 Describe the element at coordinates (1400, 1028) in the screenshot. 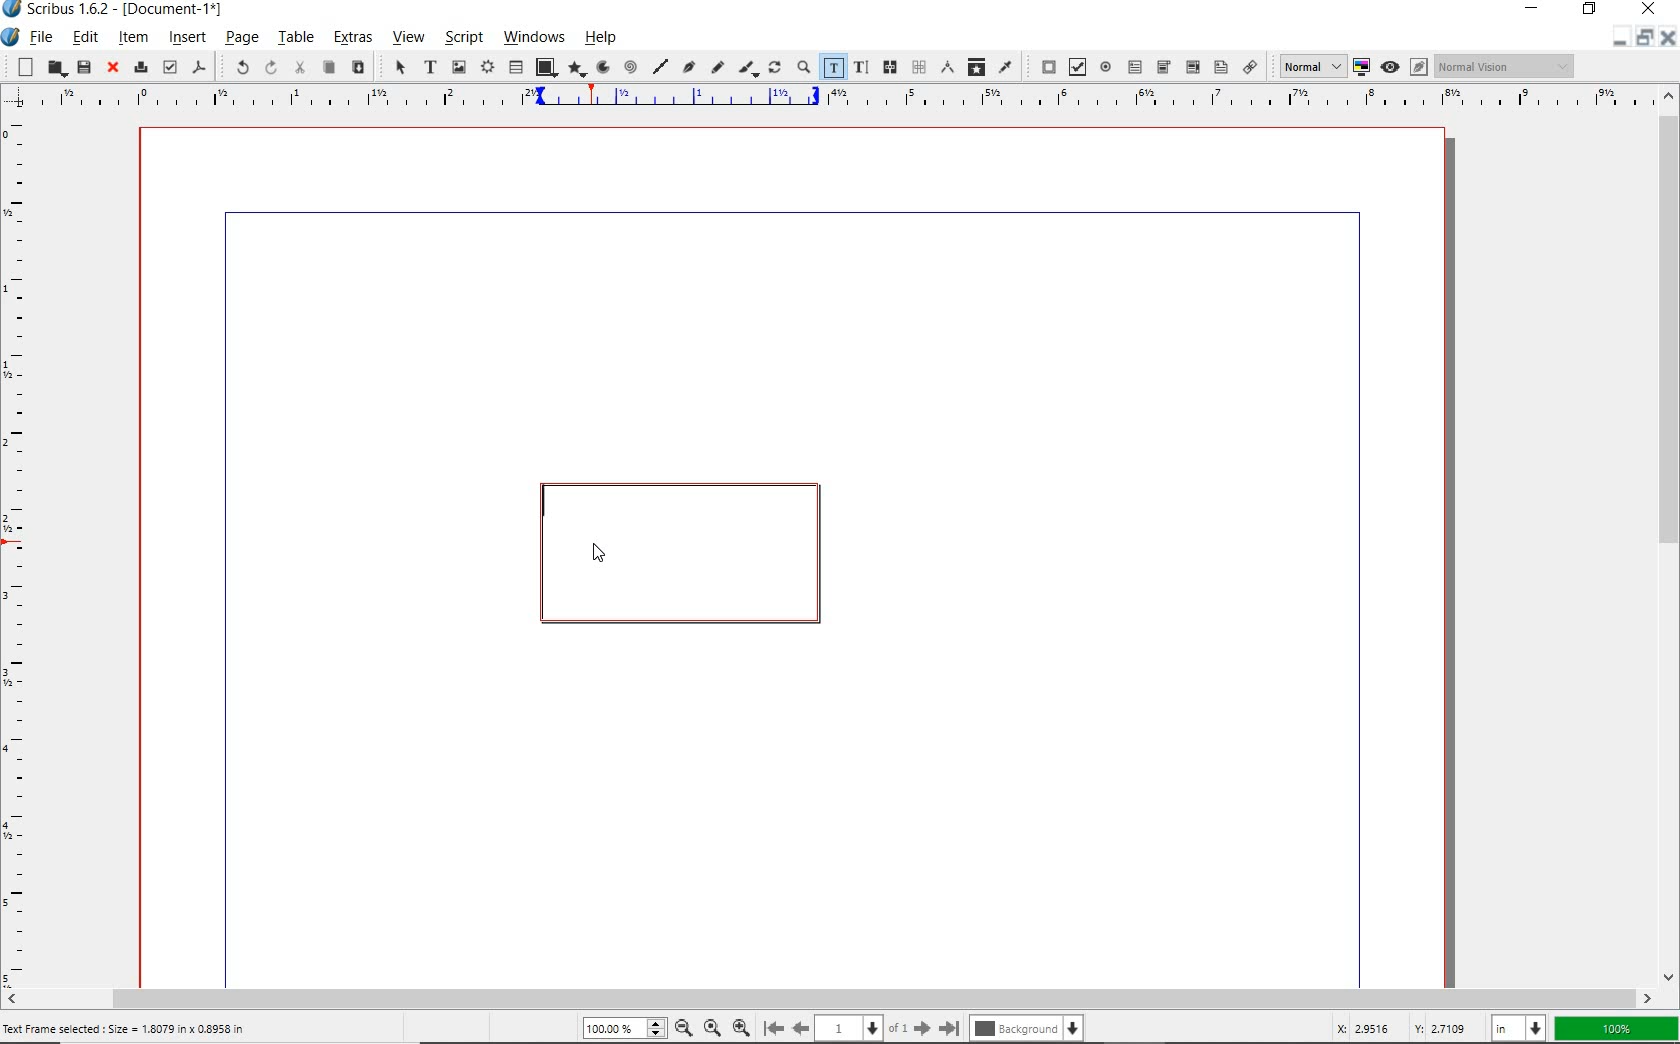

I see `cursor coordinates` at that location.